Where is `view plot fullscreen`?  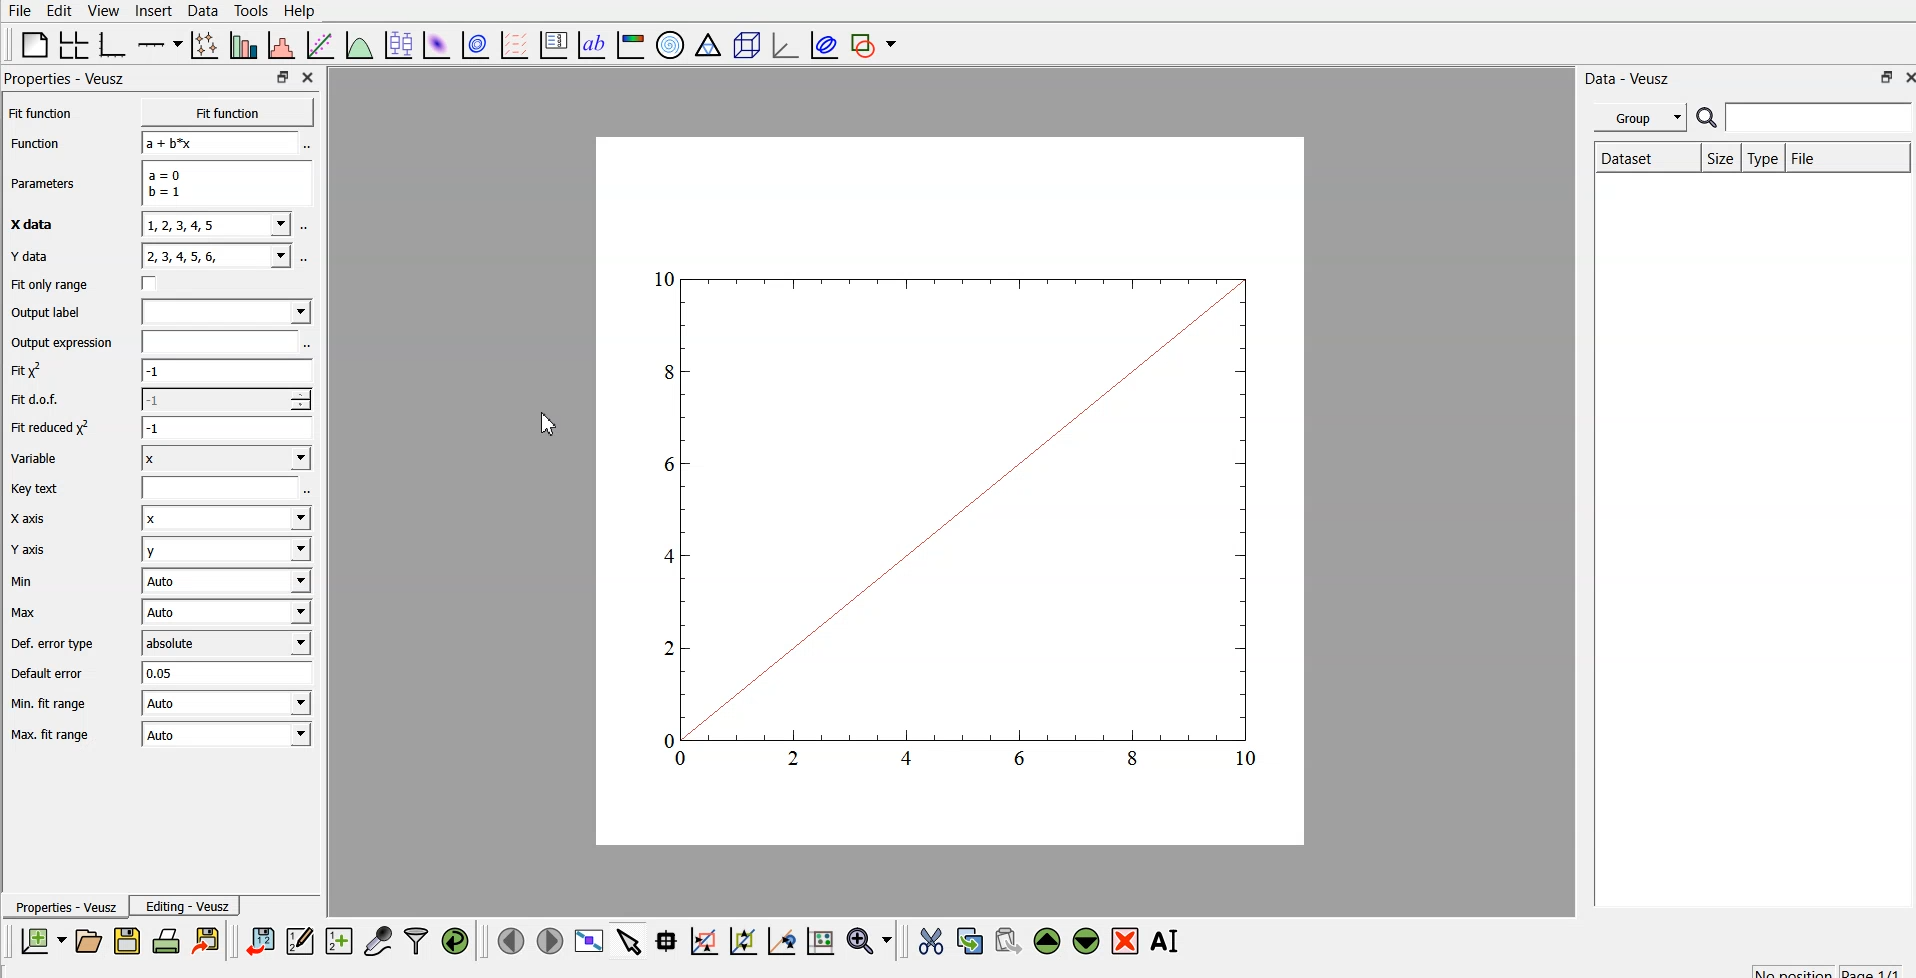
view plot fullscreen is located at coordinates (591, 943).